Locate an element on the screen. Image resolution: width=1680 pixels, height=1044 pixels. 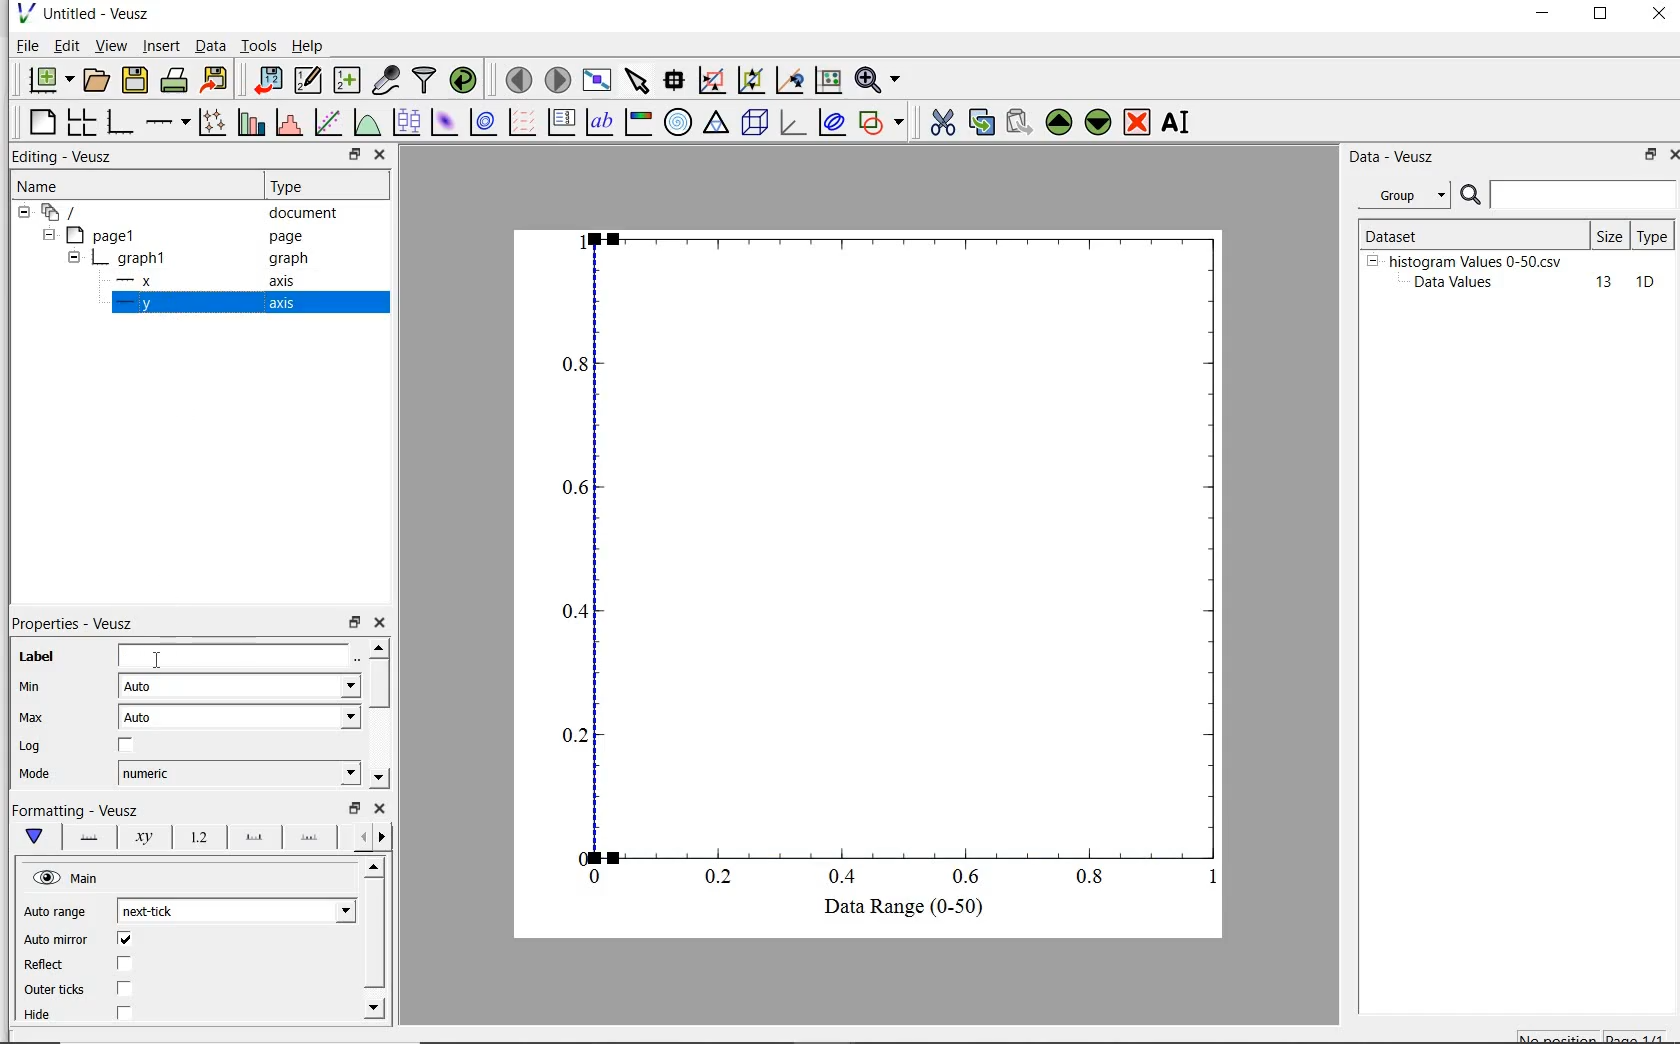
checkbox is located at coordinates (124, 964).